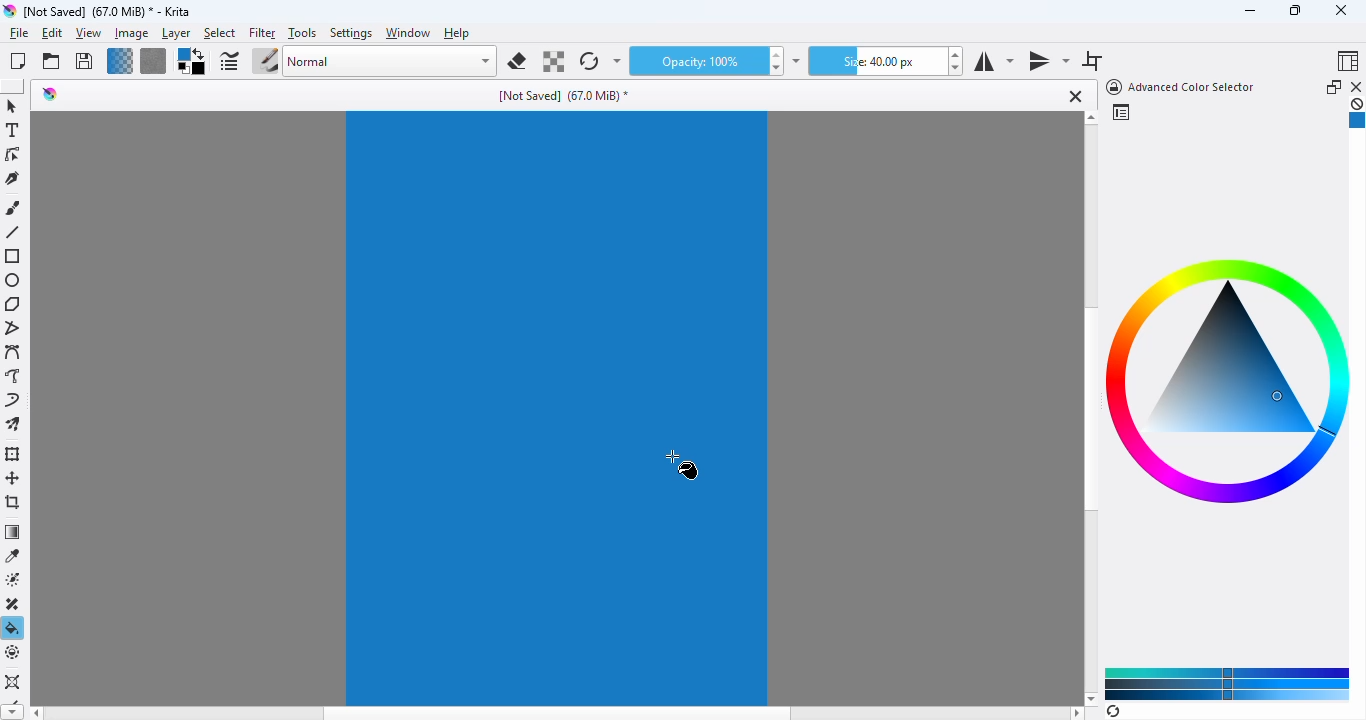  What do you see at coordinates (1048, 62) in the screenshot?
I see `vertical mirror tool` at bounding box center [1048, 62].